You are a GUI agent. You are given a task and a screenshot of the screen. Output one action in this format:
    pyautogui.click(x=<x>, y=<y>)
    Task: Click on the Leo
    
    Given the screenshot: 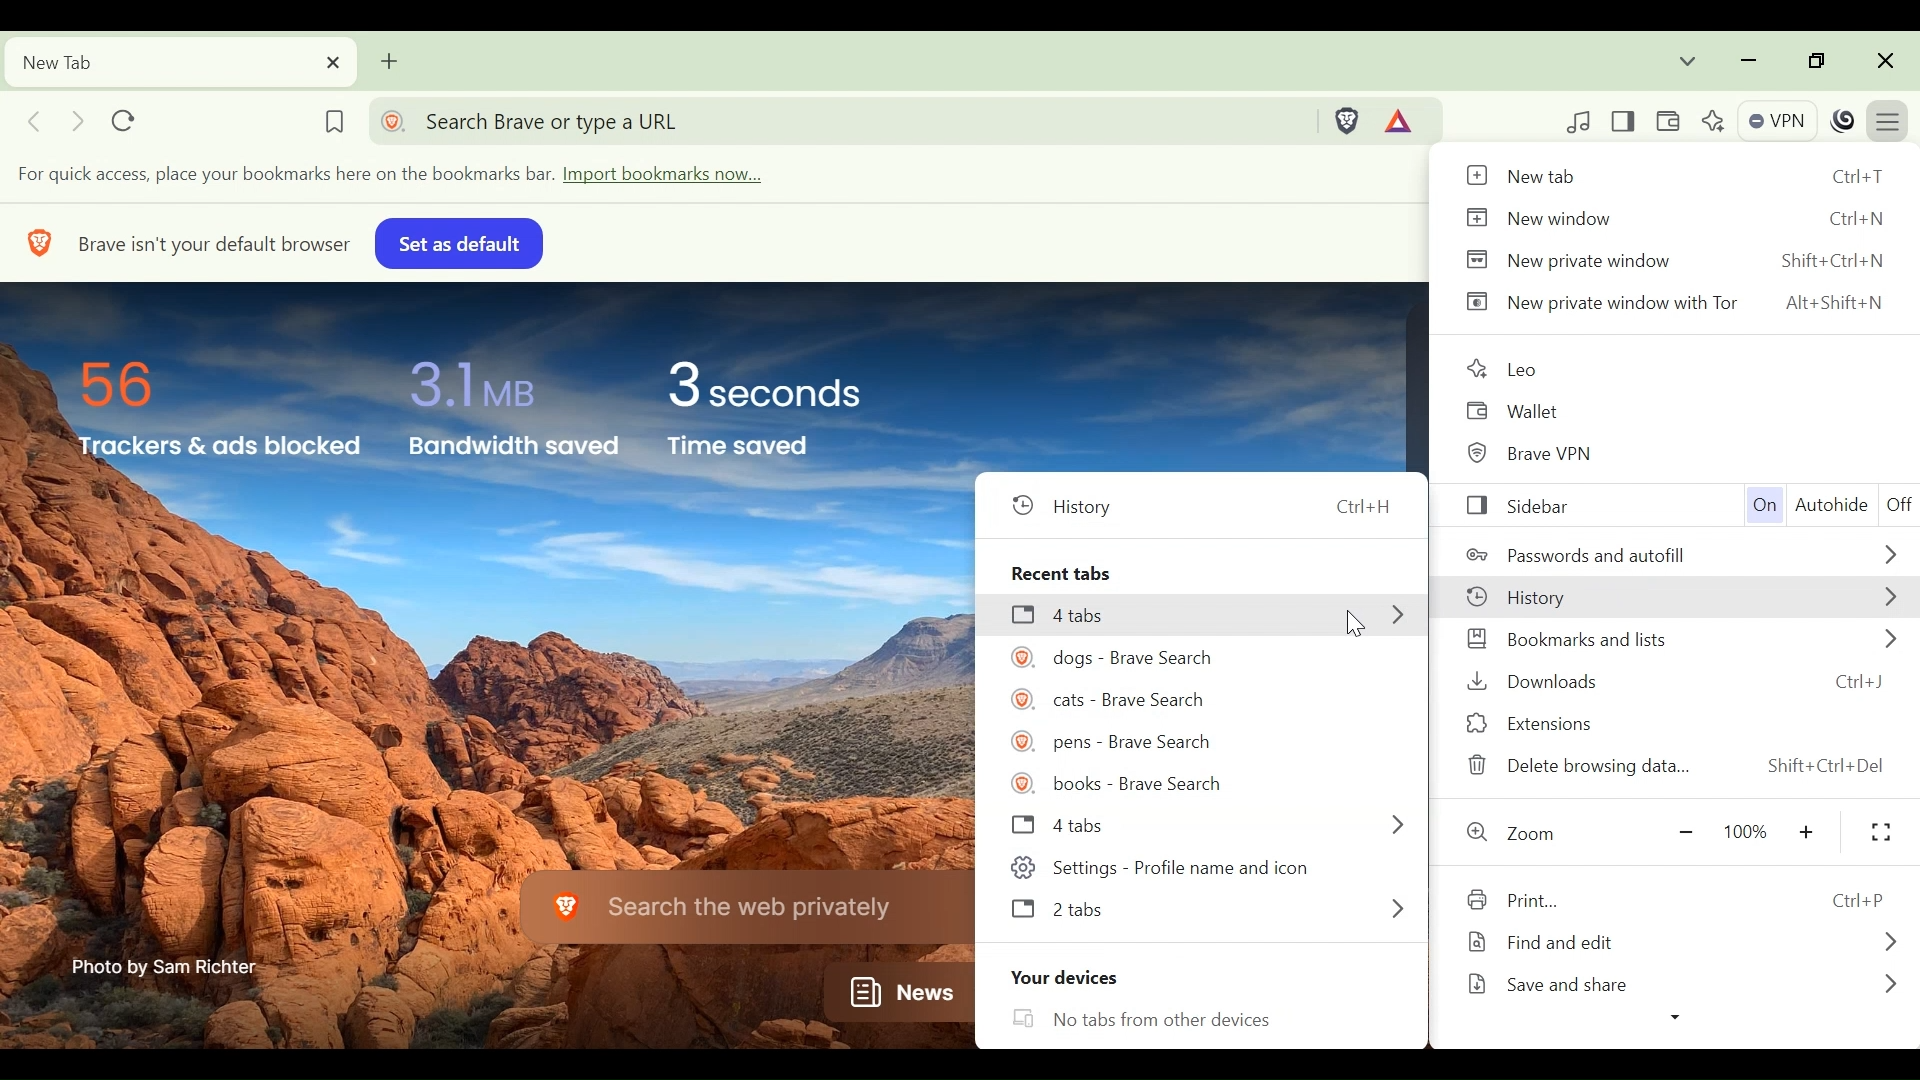 What is the action you would take?
    pyautogui.click(x=1509, y=365)
    